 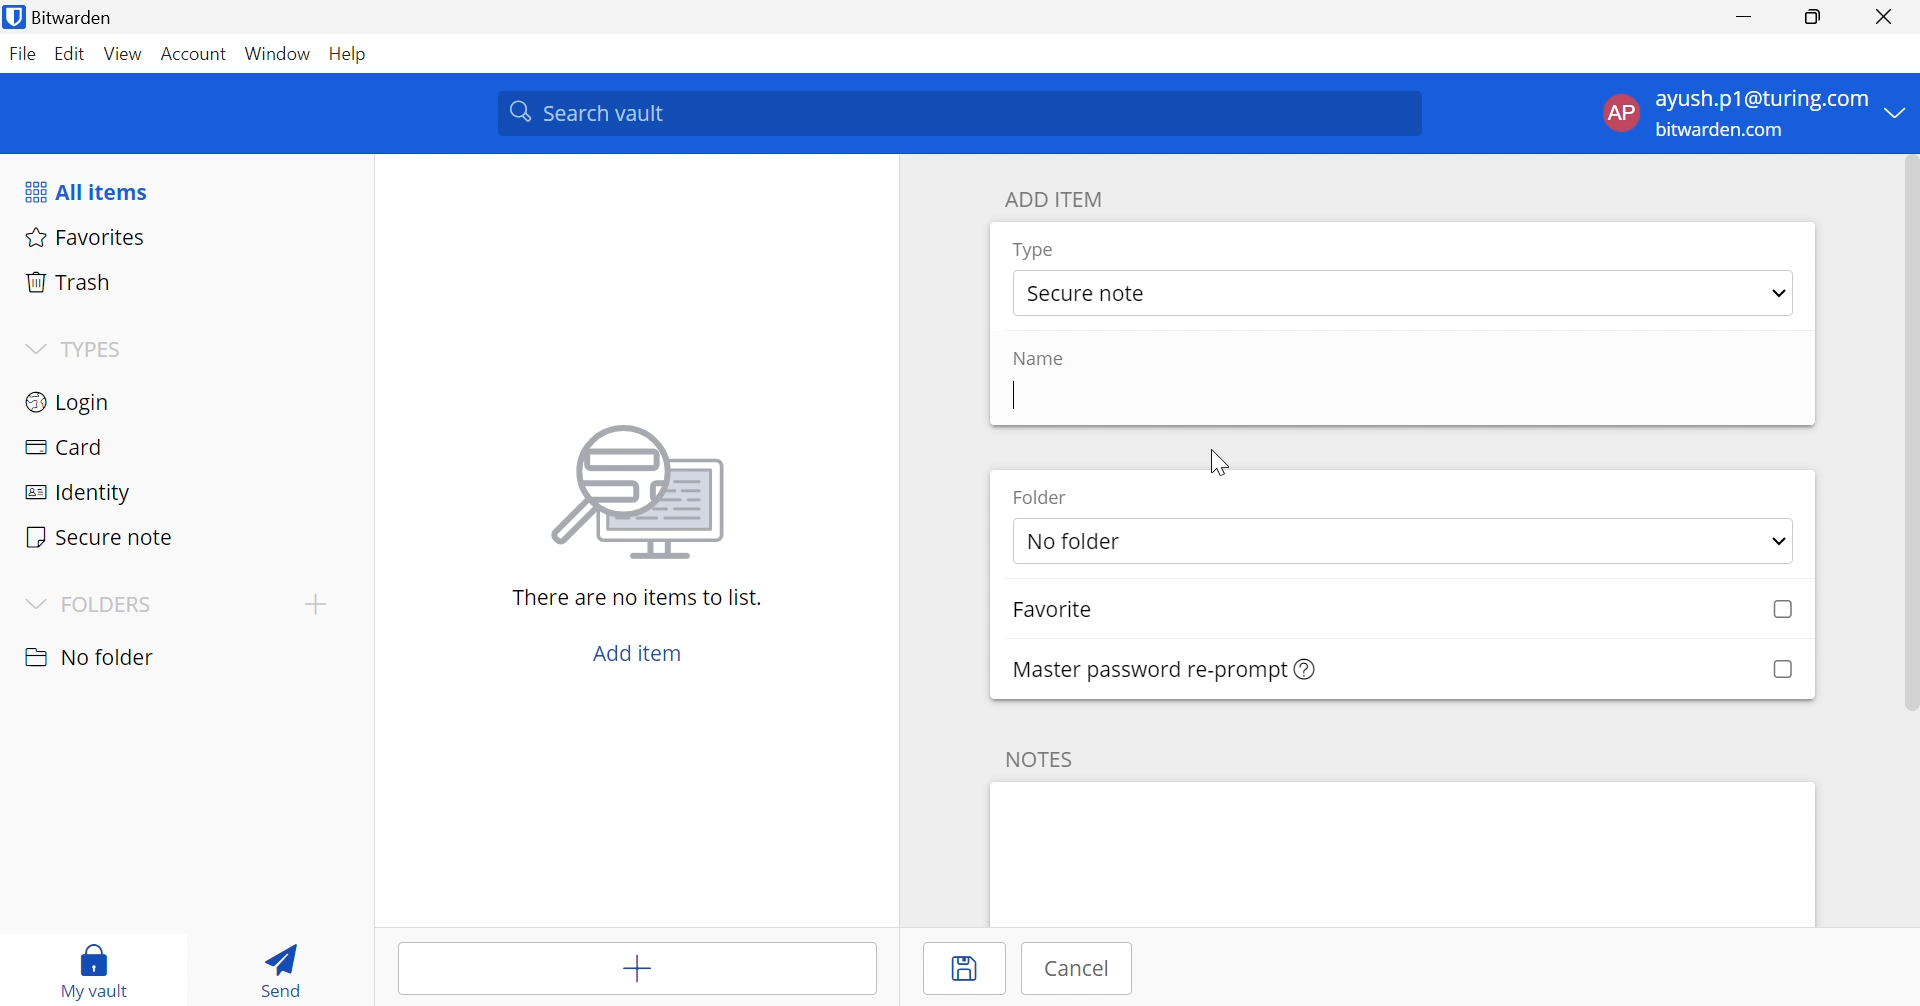 I want to click on Checkbox, so click(x=1784, y=612).